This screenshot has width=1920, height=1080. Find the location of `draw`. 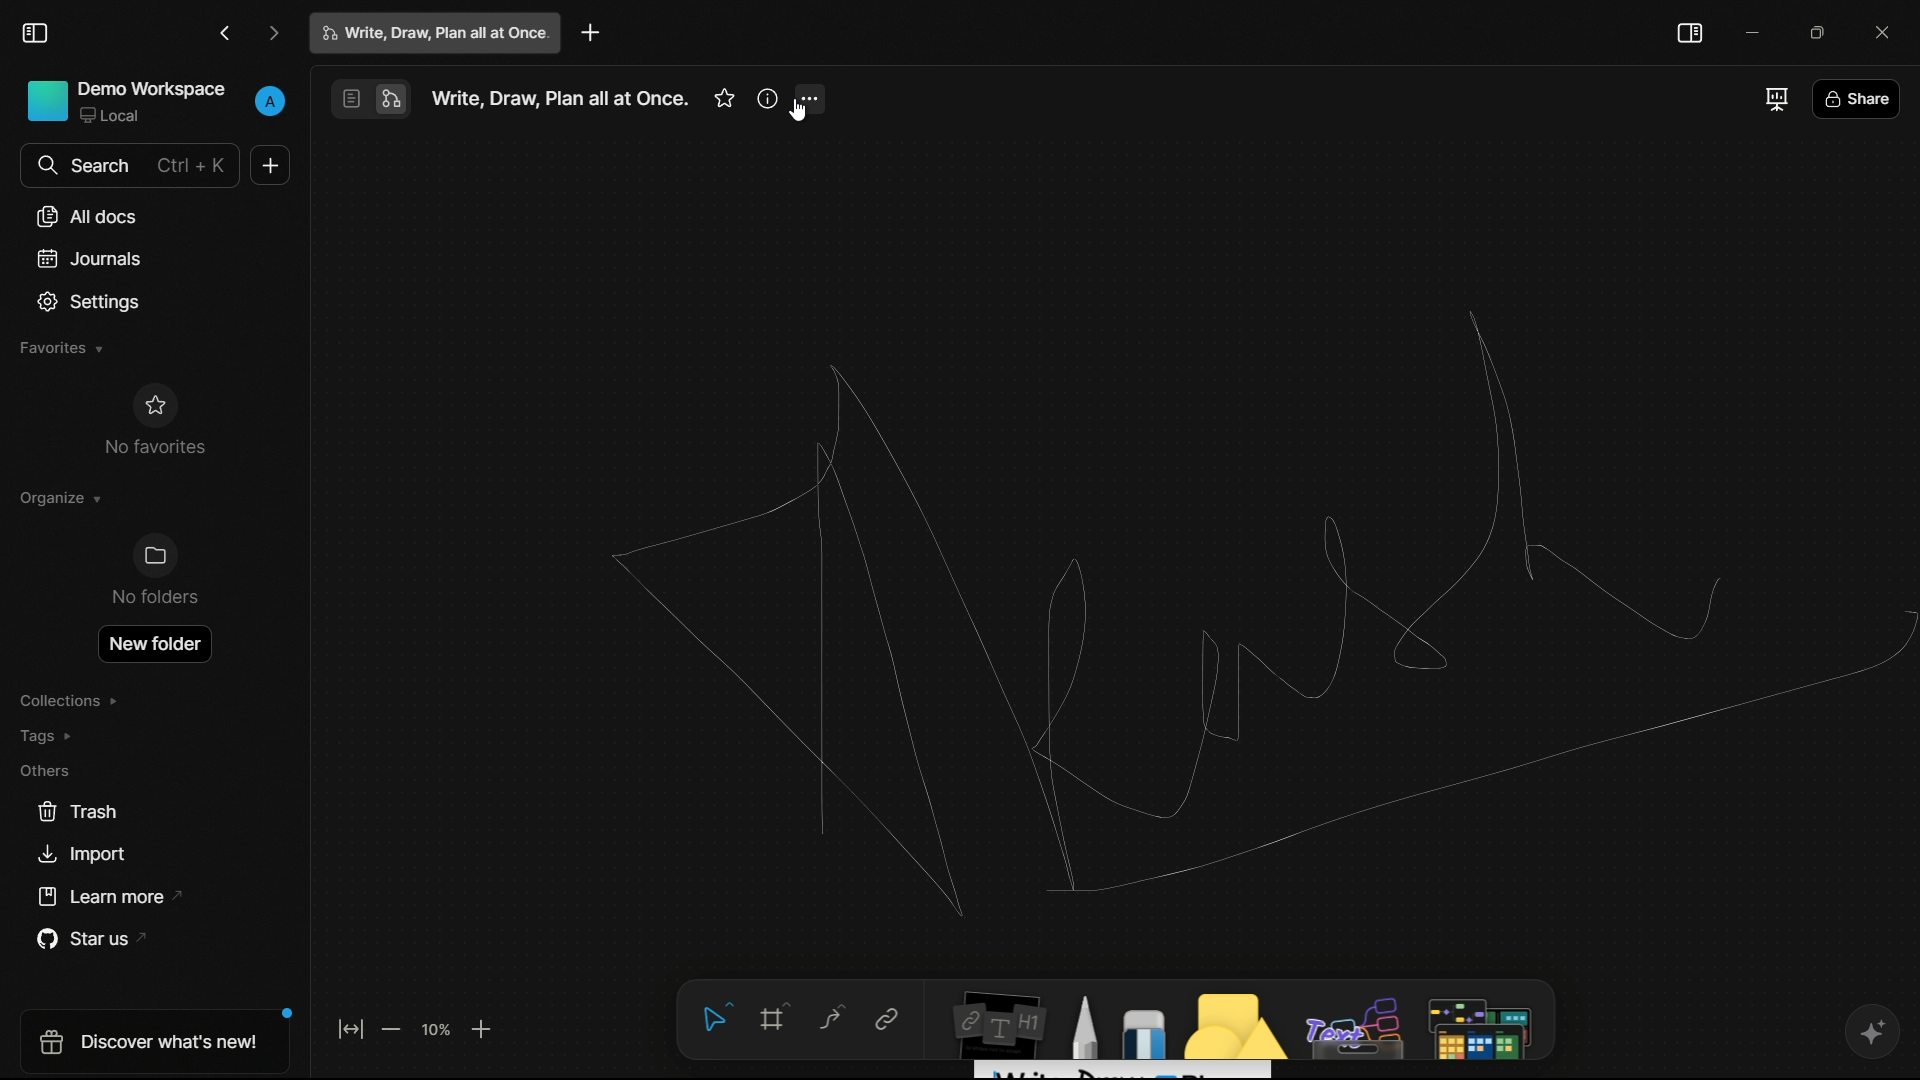

draw is located at coordinates (1116, 1022).